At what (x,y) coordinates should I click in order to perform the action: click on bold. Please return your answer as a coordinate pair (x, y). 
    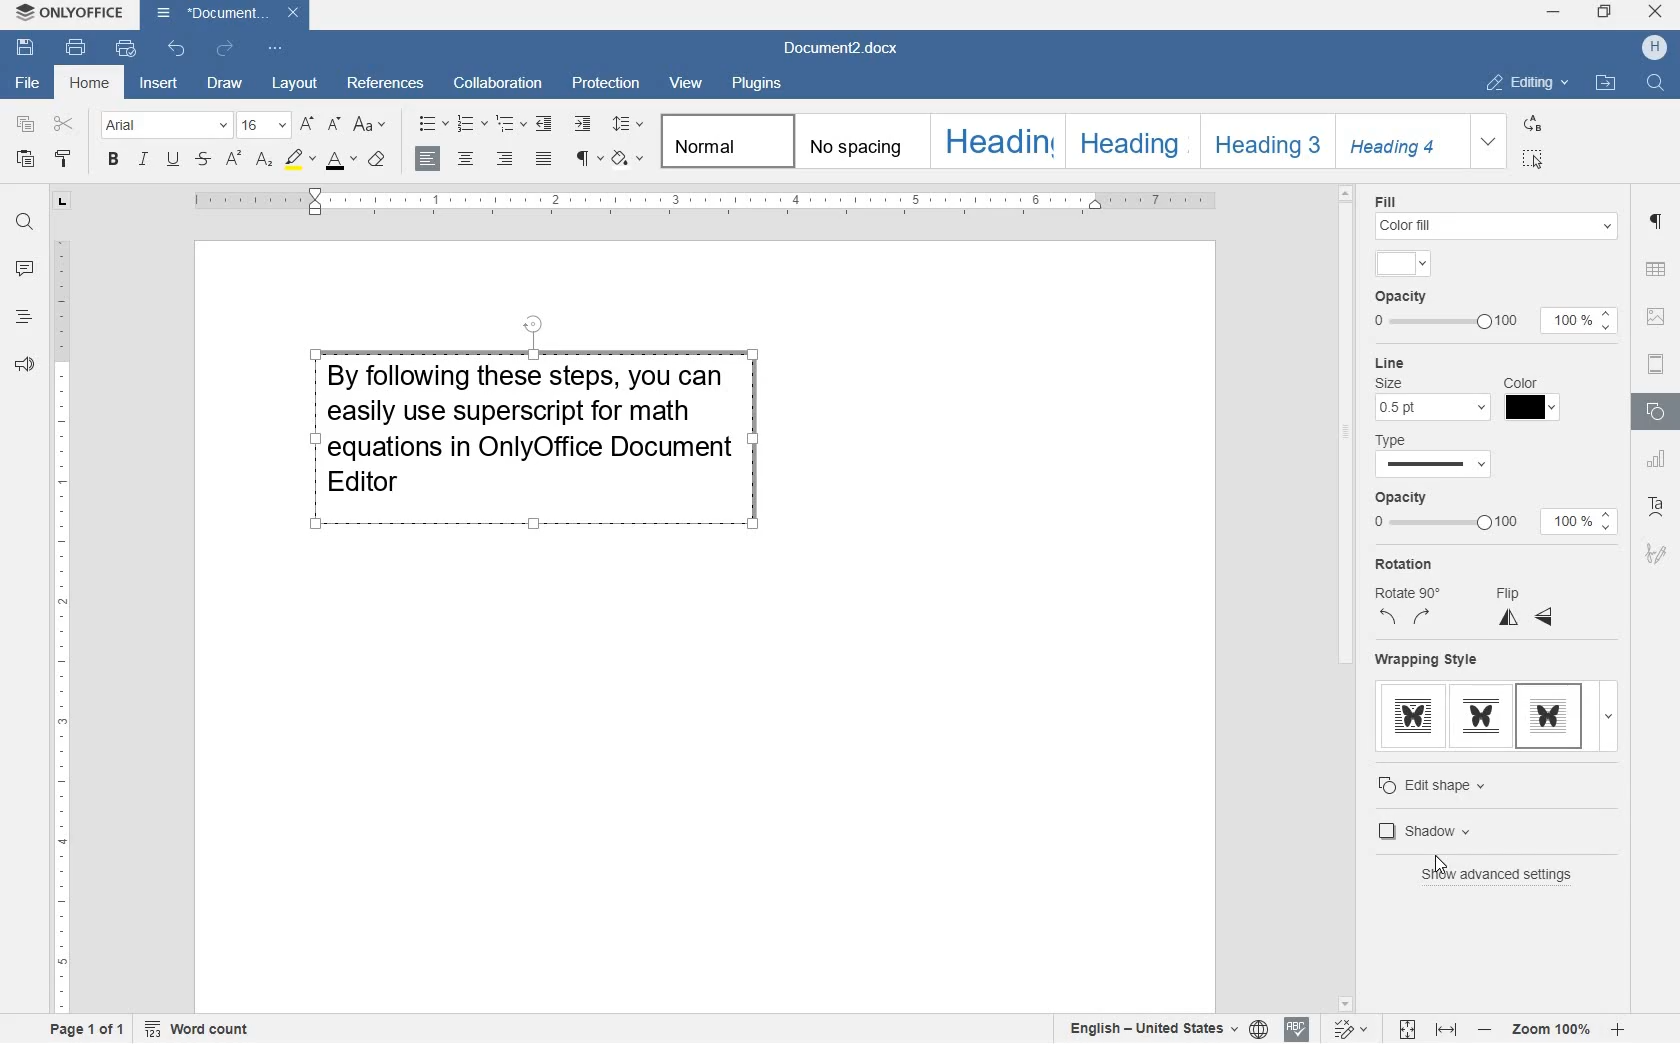
    Looking at the image, I should click on (113, 160).